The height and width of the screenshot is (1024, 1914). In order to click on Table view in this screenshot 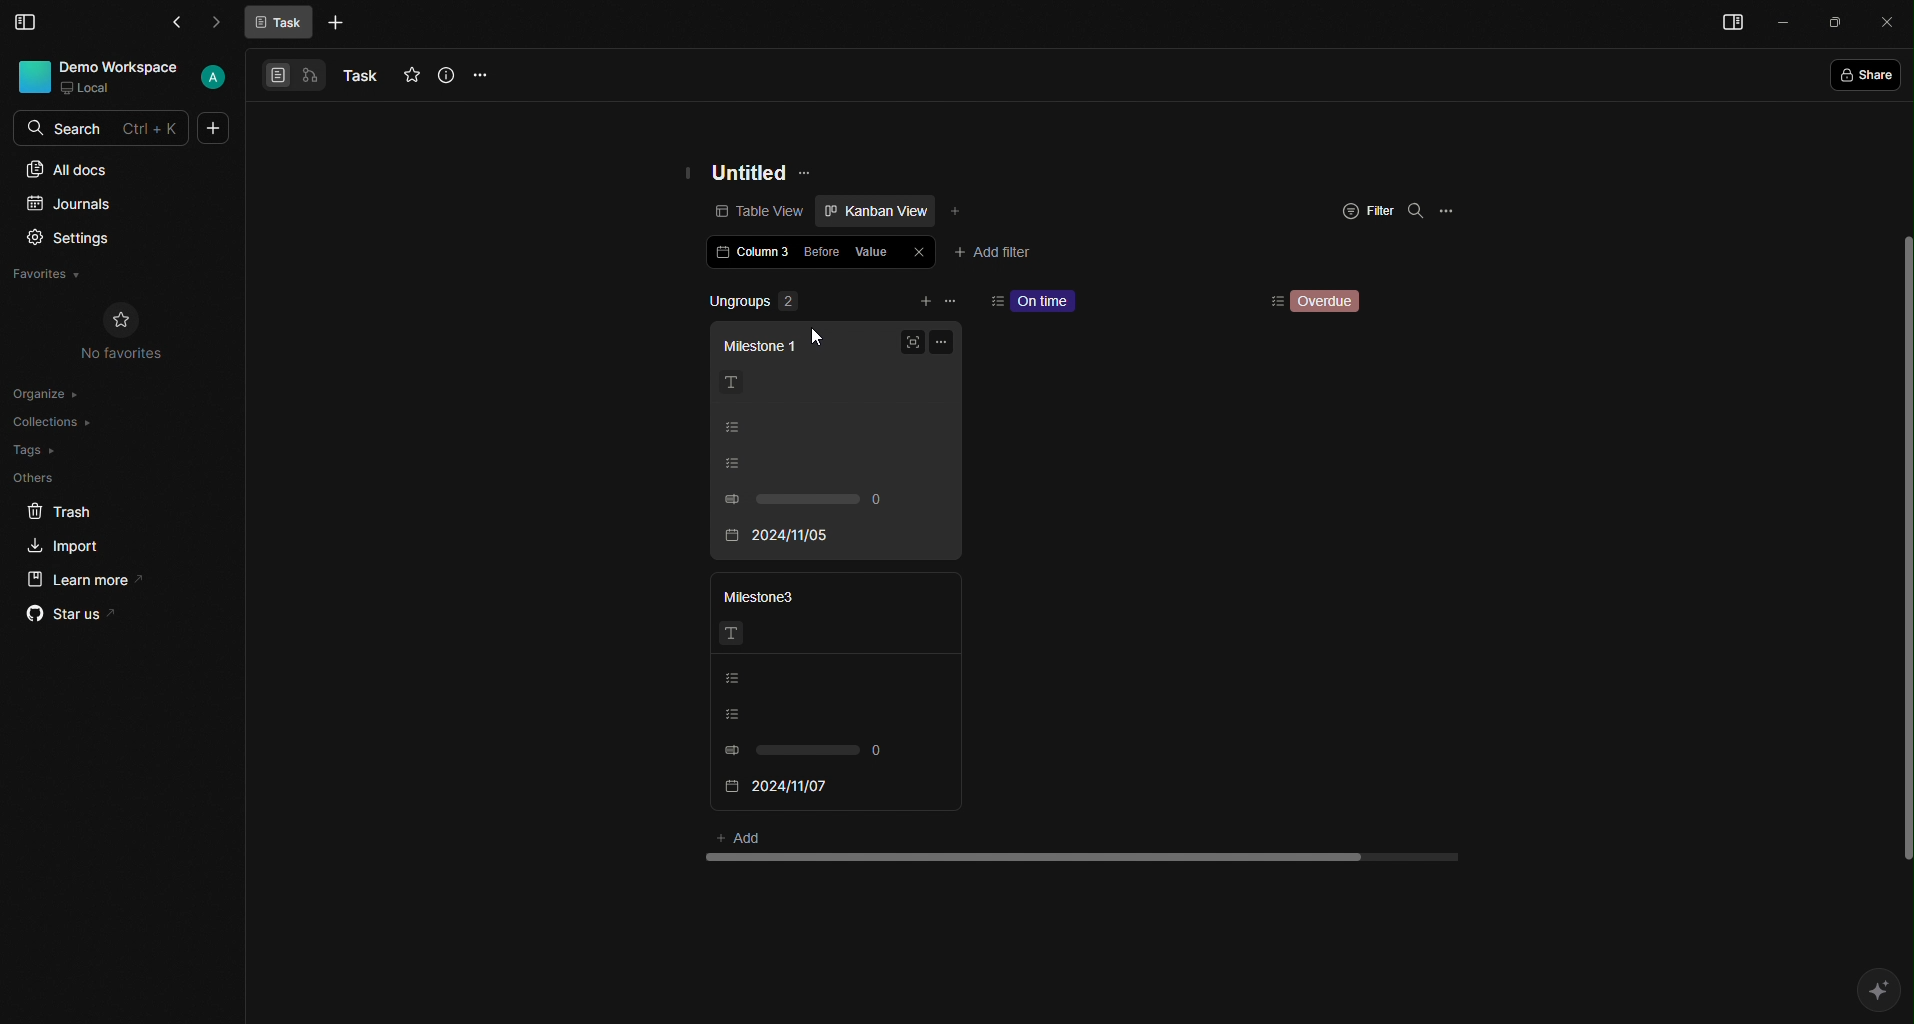, I will do `click(733, 212)`.